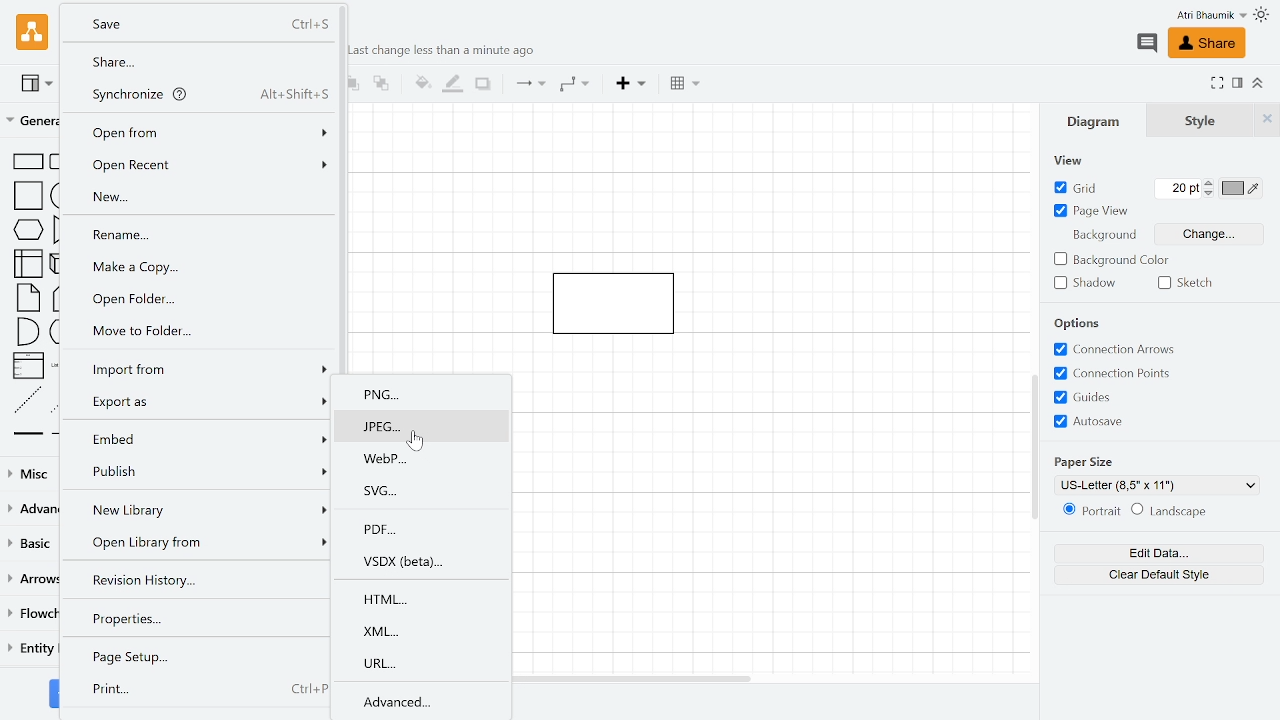  What do you see at coordinates (33, 616) in the screenshot?
I see `Flowchart` at bounding box center [33, 616].